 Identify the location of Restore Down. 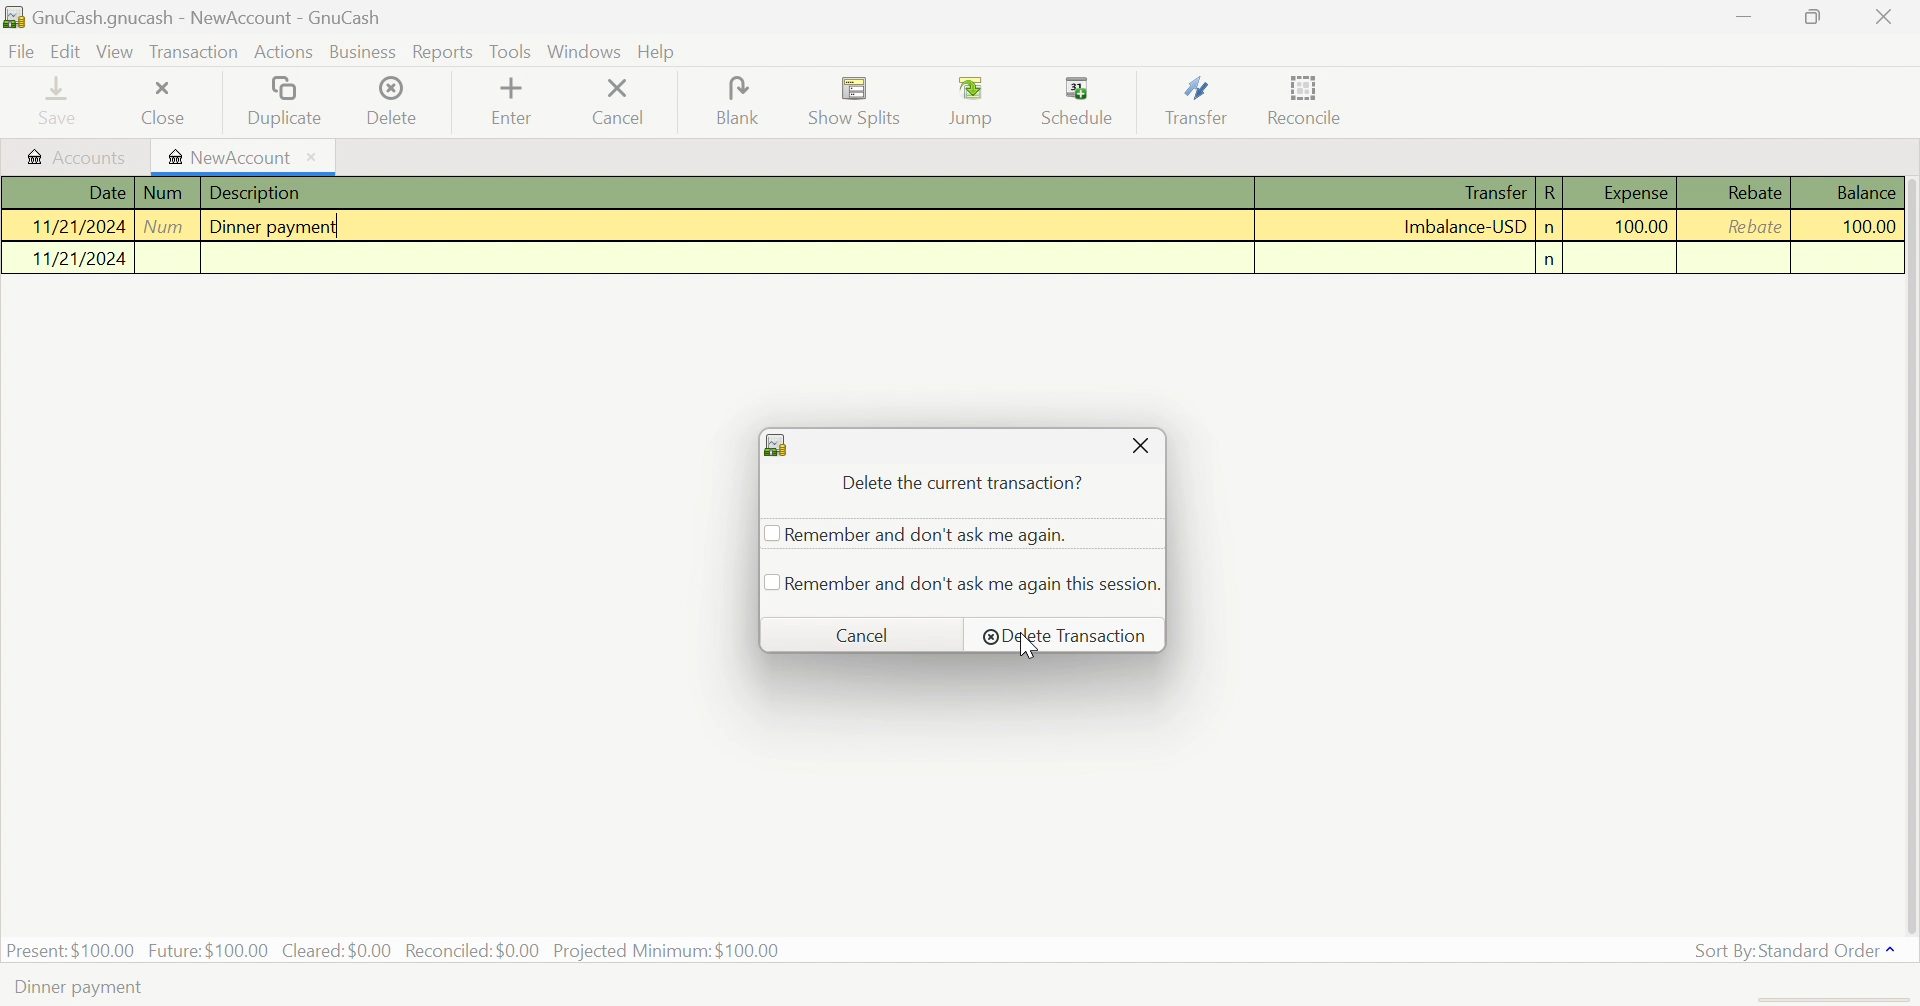
(1810, 18).